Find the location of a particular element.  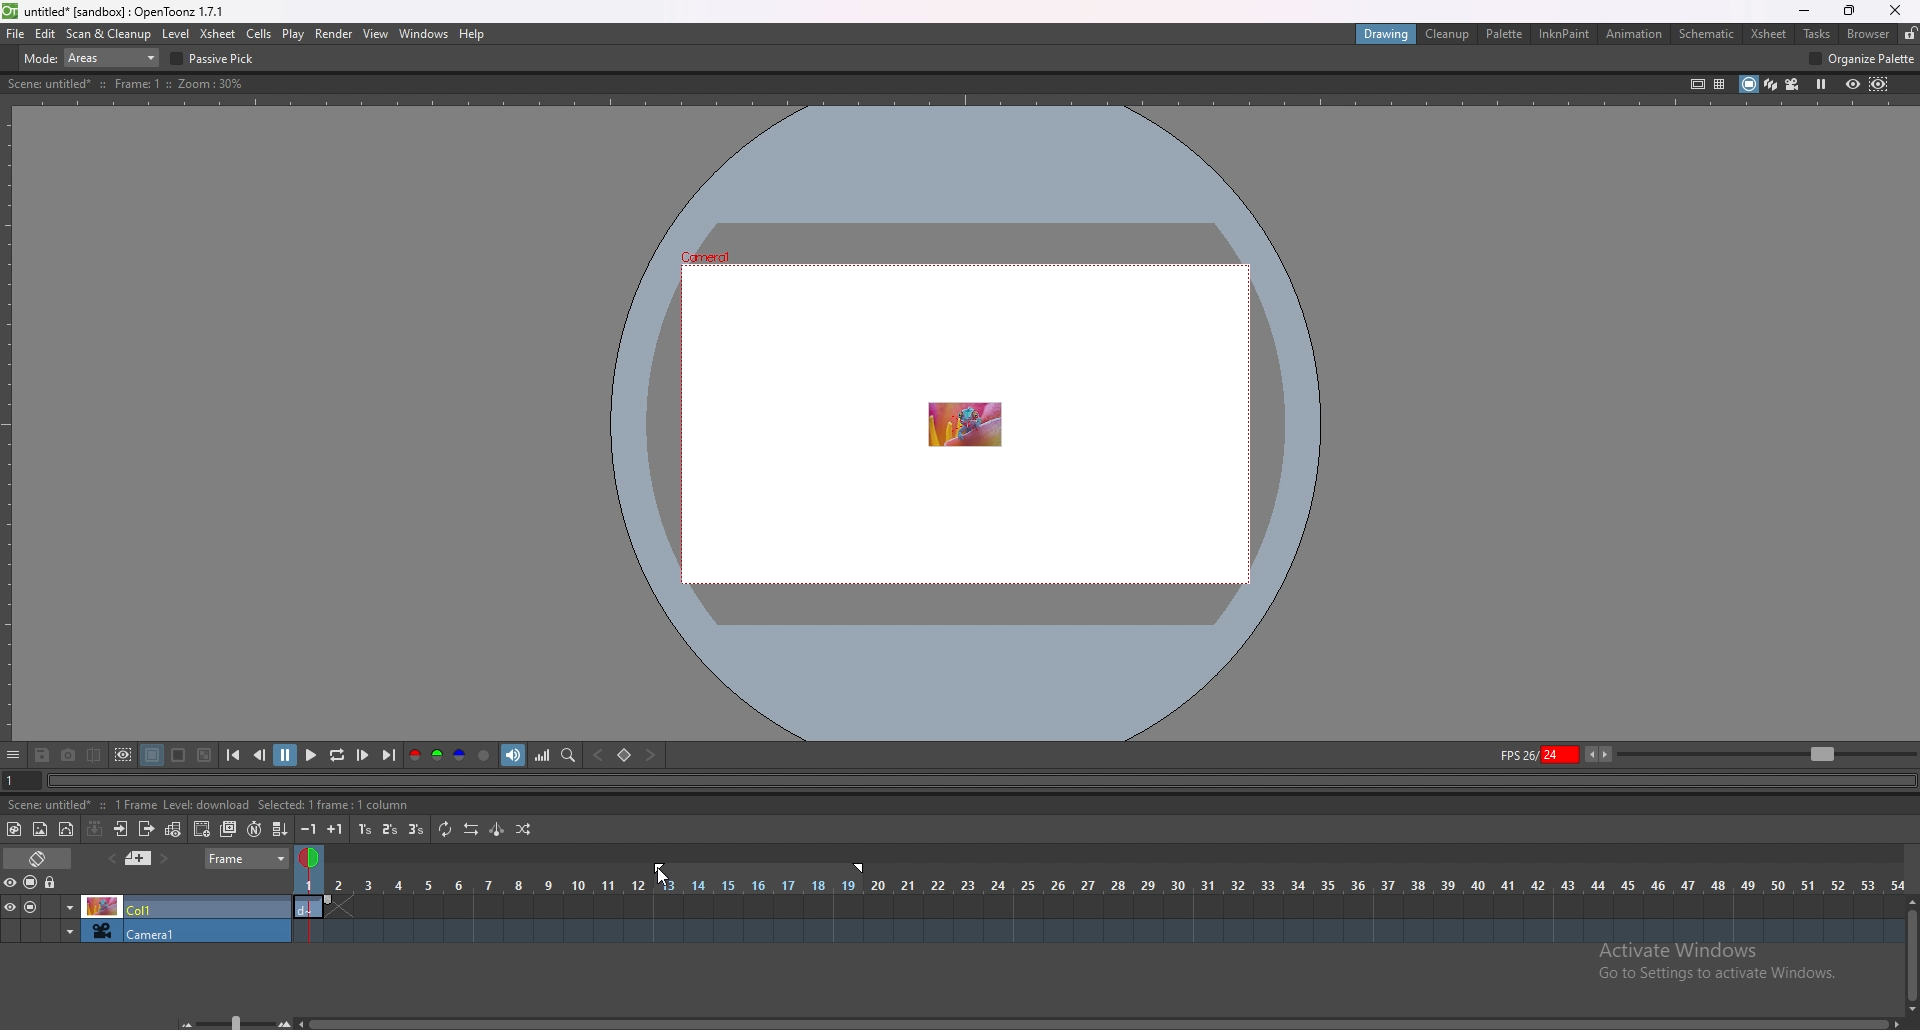

sub camera preview is located at coordinates (1880, 85).